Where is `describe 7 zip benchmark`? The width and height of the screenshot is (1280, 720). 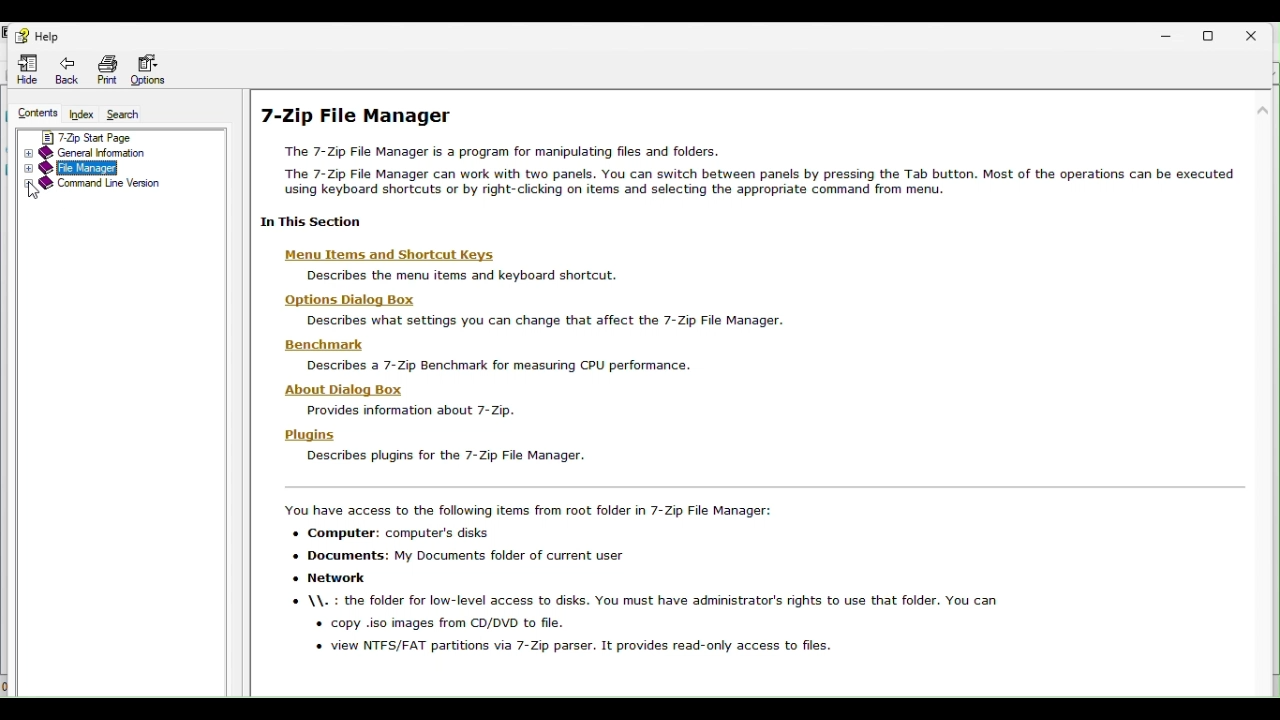 describe 7 zip benchmark is located at coordinates (500, 366).